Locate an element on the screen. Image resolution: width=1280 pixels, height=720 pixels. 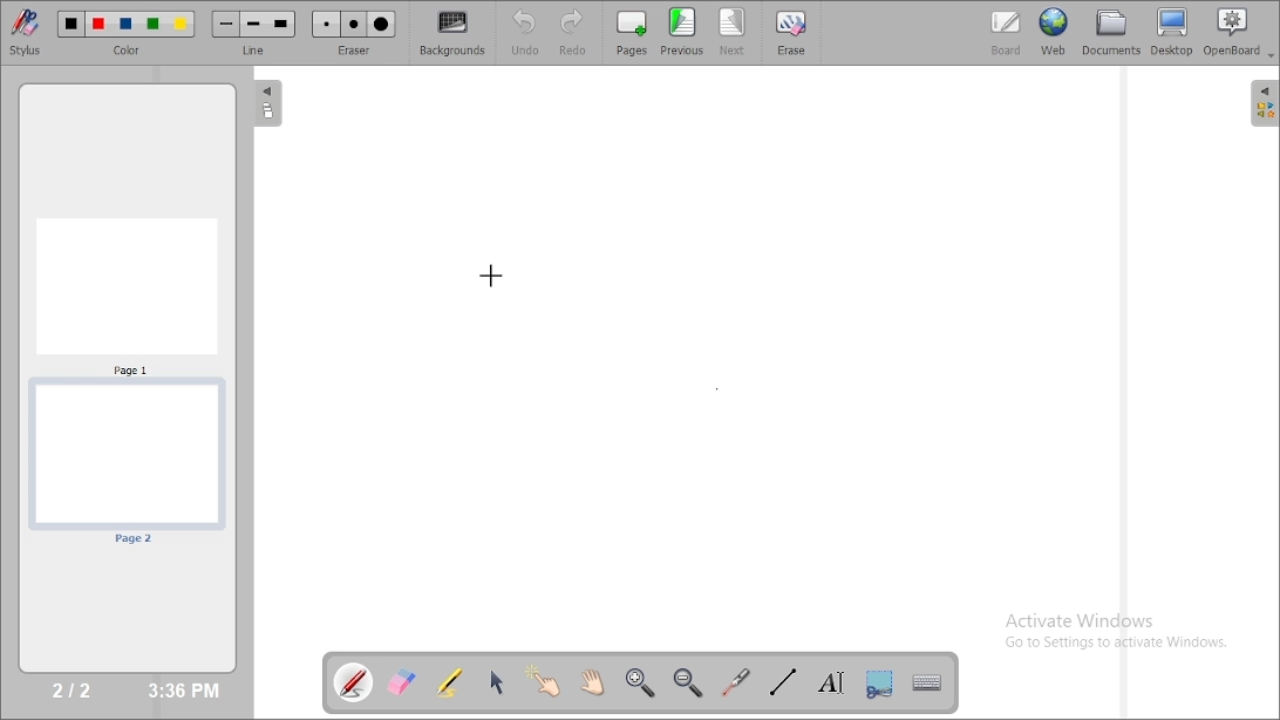
documents is located at coordinates (1110, 31).